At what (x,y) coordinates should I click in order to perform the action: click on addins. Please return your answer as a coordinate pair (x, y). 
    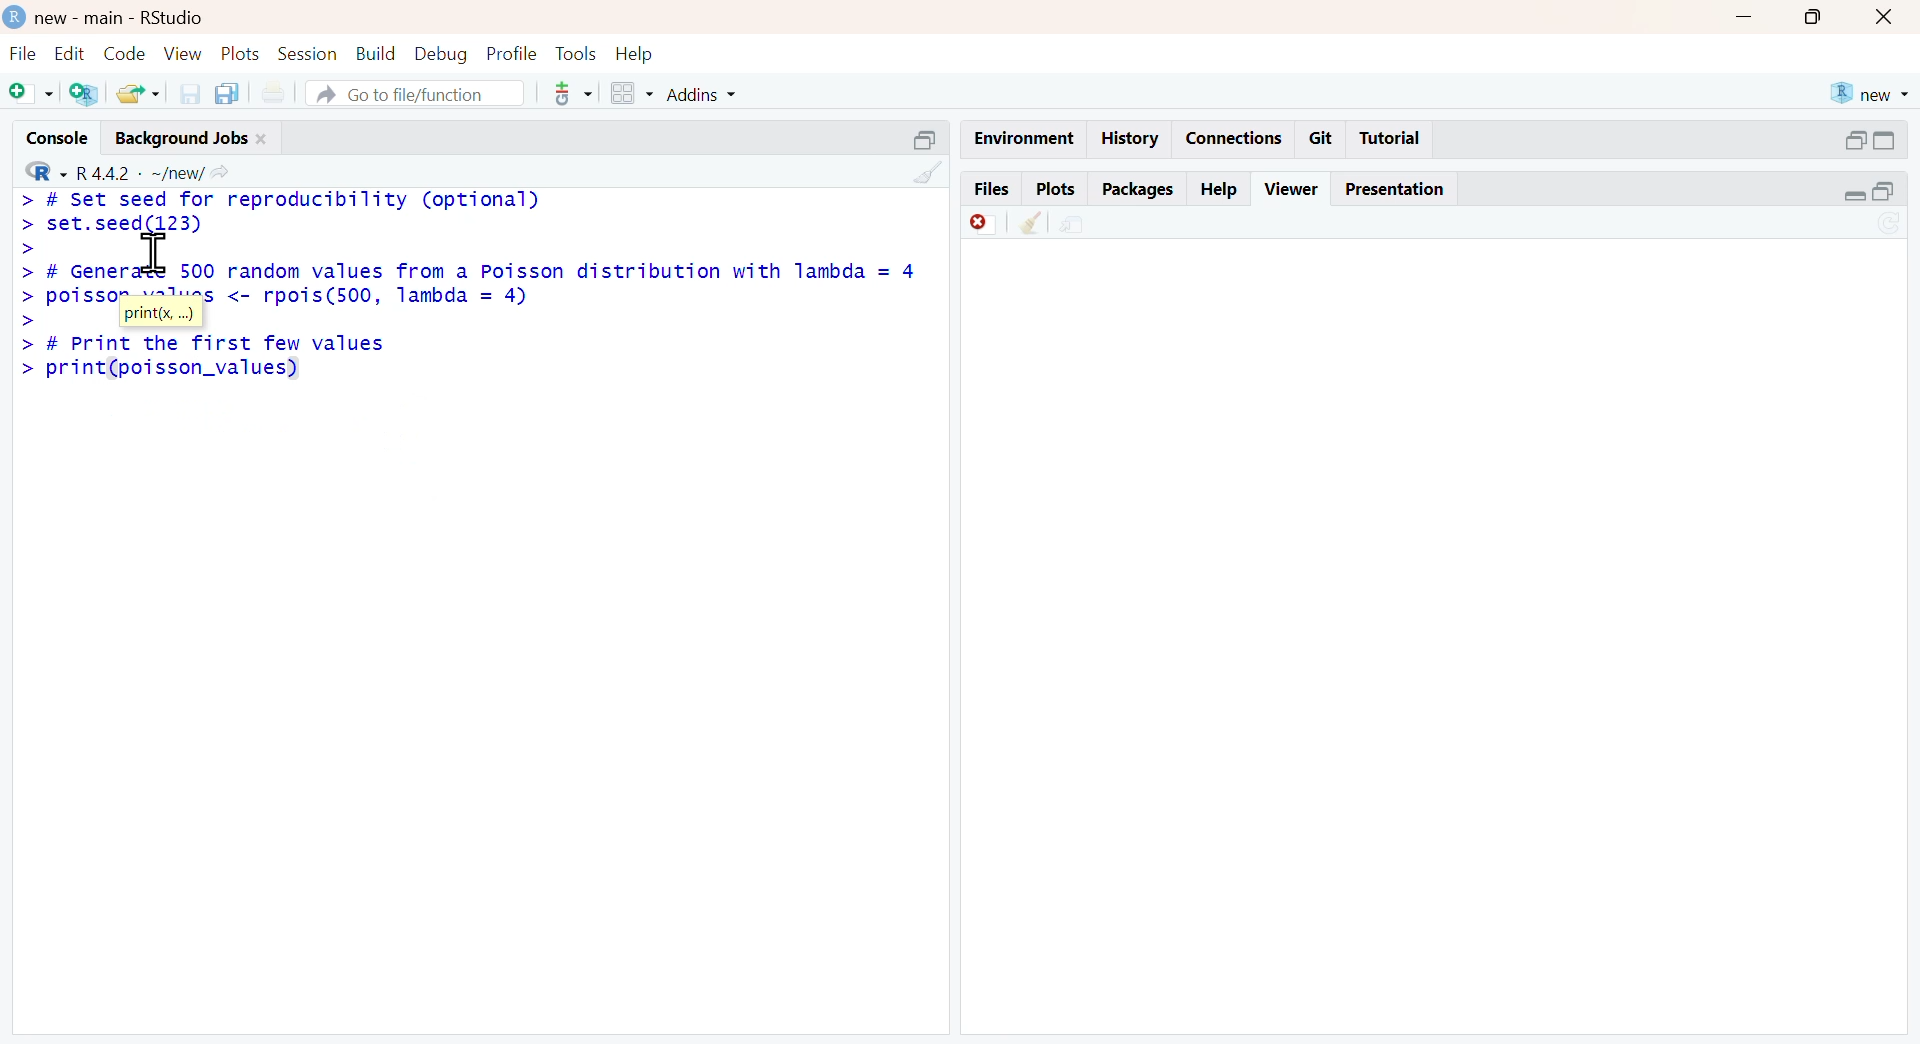
    Looking at the image, I should click on (701, 96).